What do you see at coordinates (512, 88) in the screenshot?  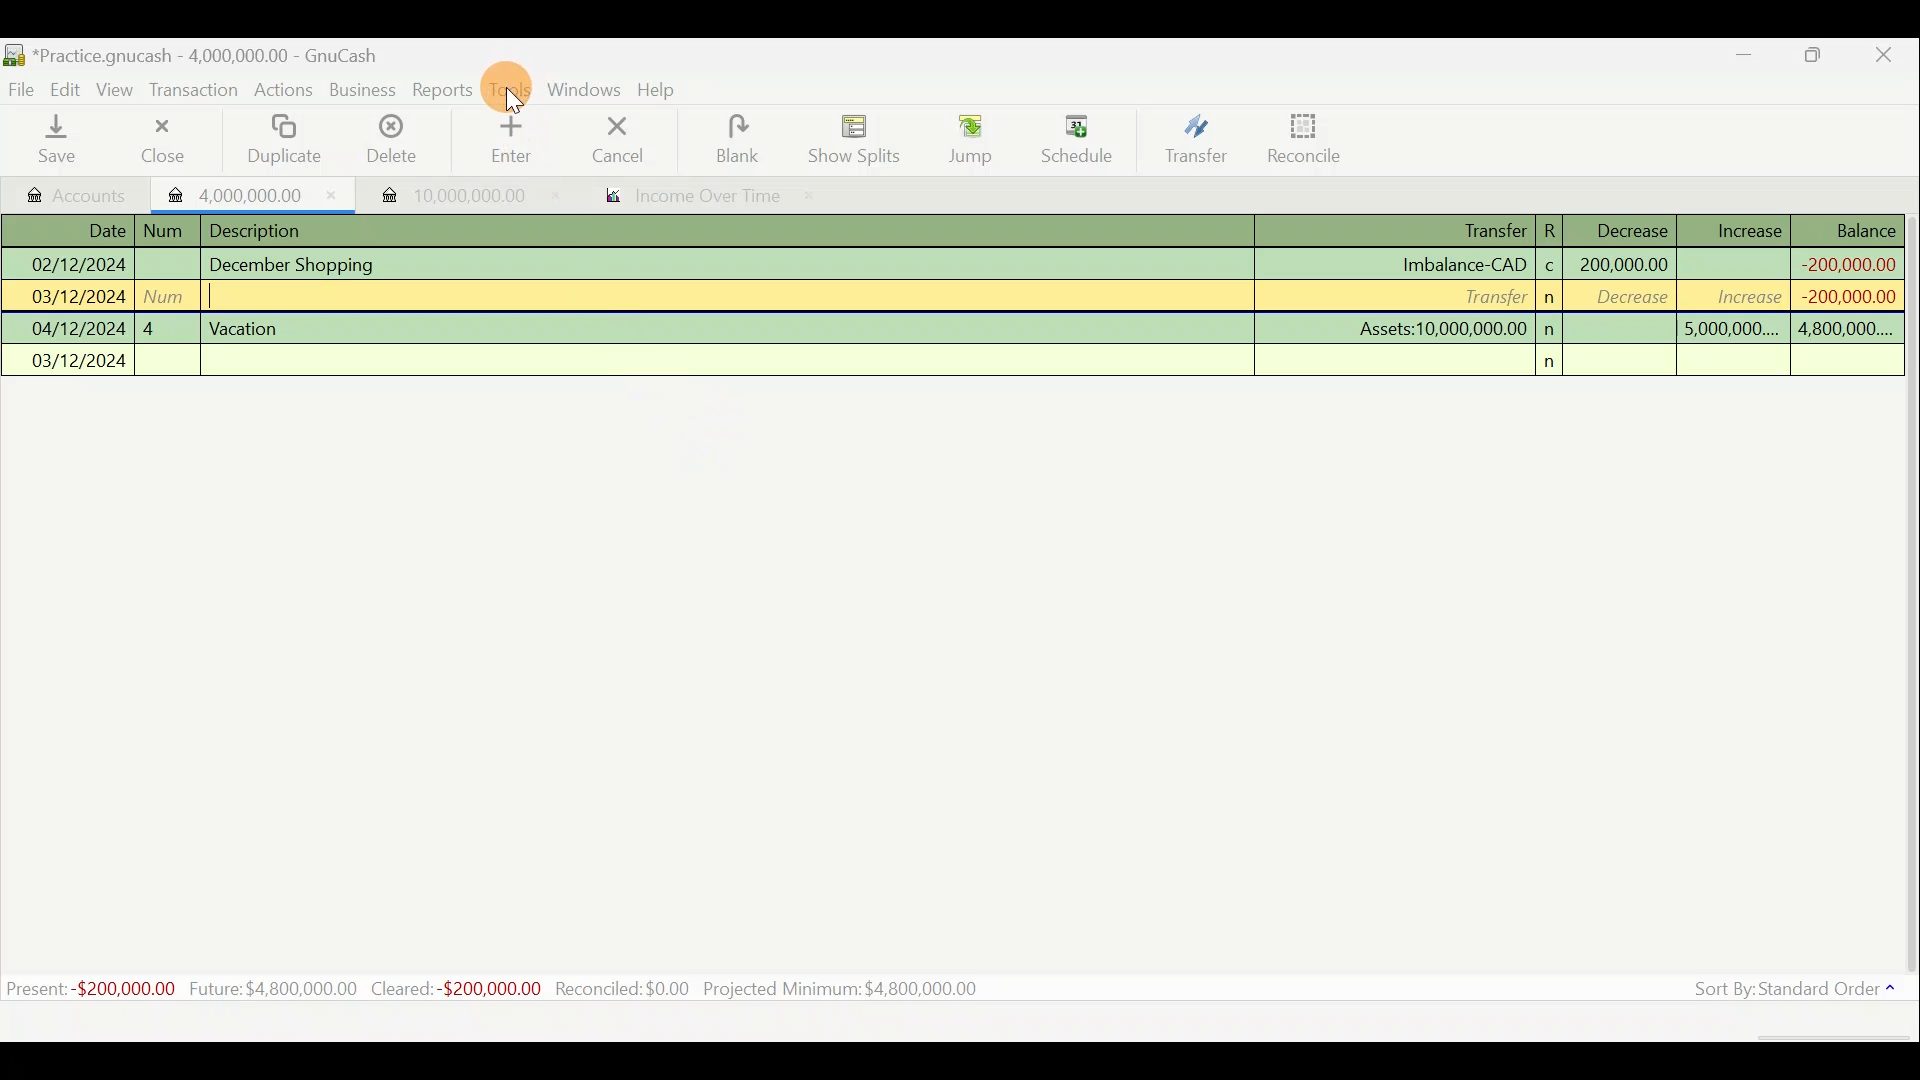 I see `Tools` at bounding box center [512, 88].